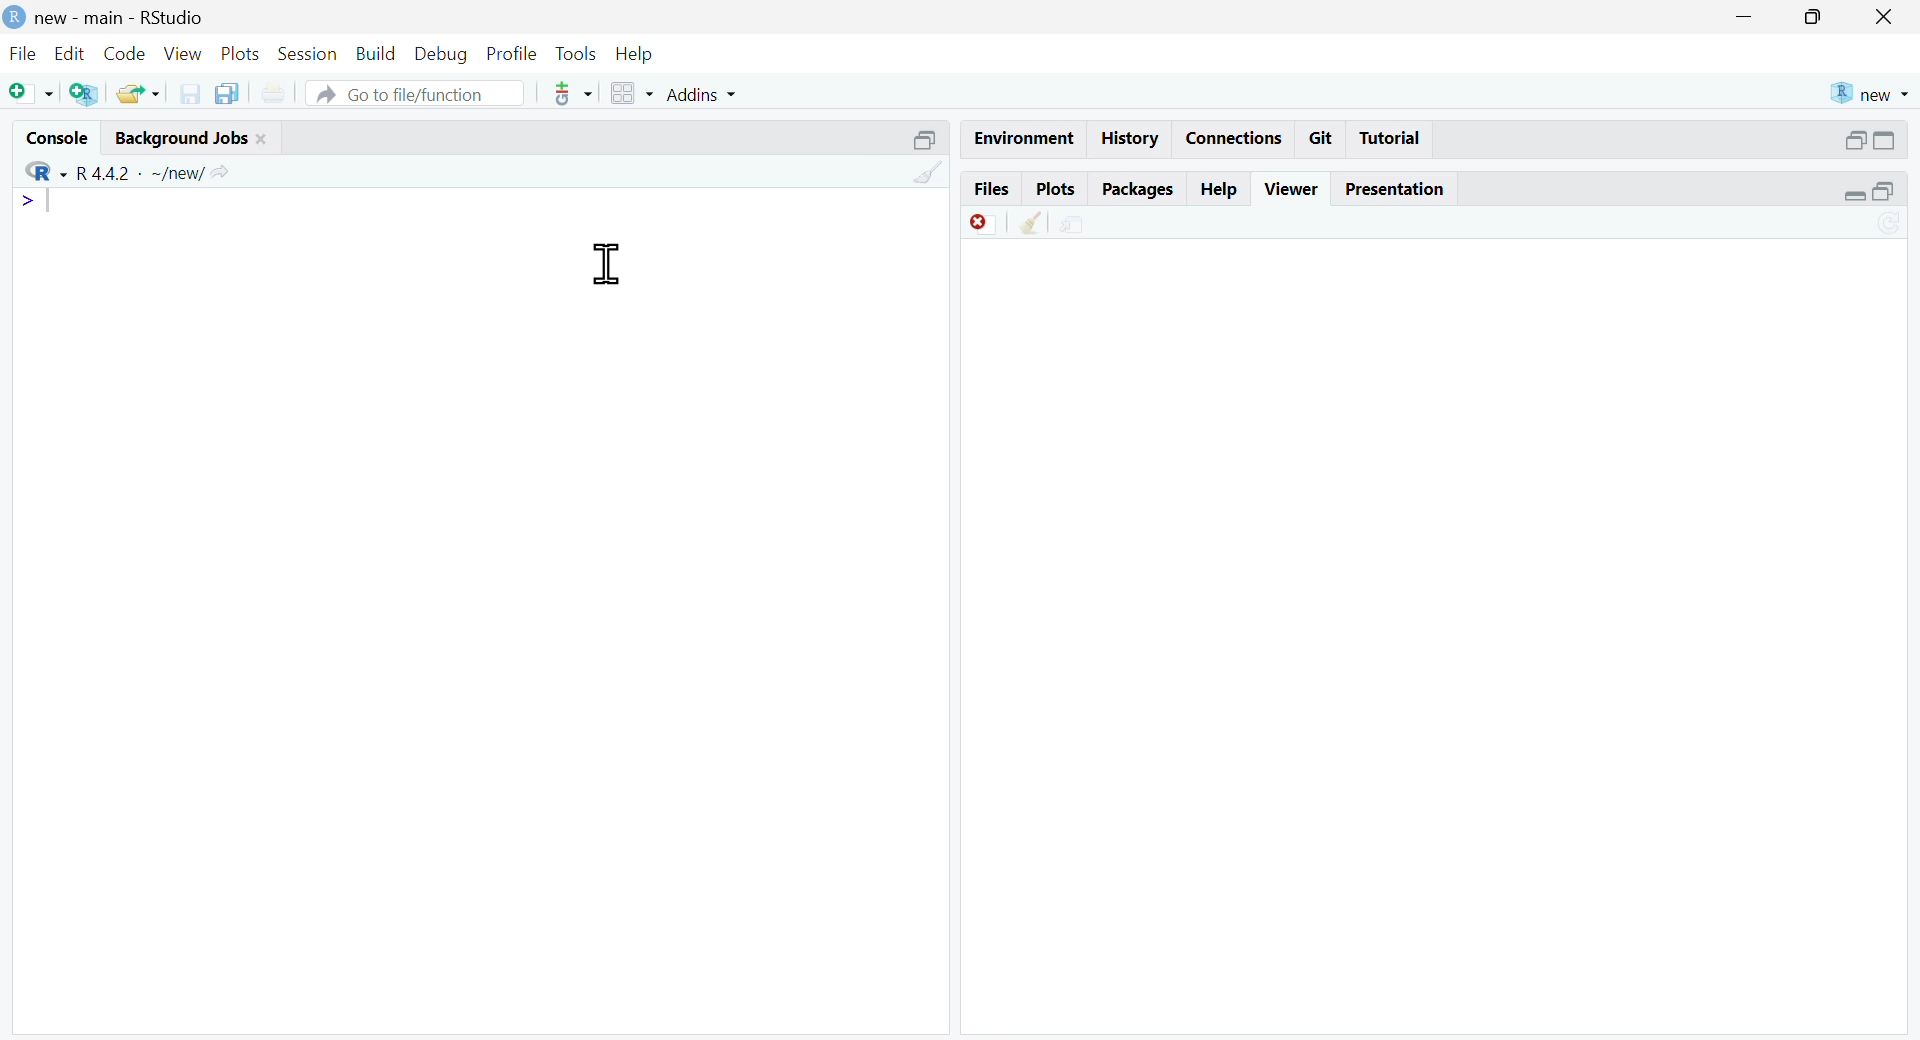  Describe the element at coordinates (1230, 138) in the screenshot. I see `connections` at that location.